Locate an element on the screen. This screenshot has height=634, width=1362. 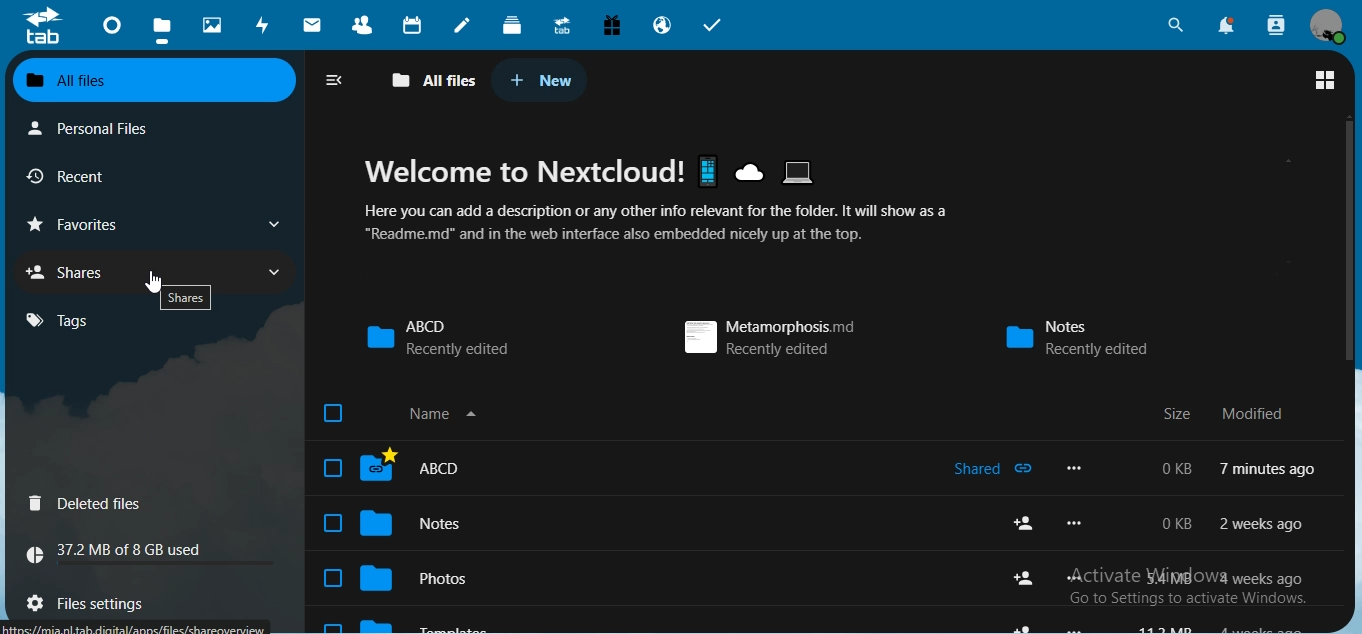
metamorphosis is located at coordinates (767, 338).